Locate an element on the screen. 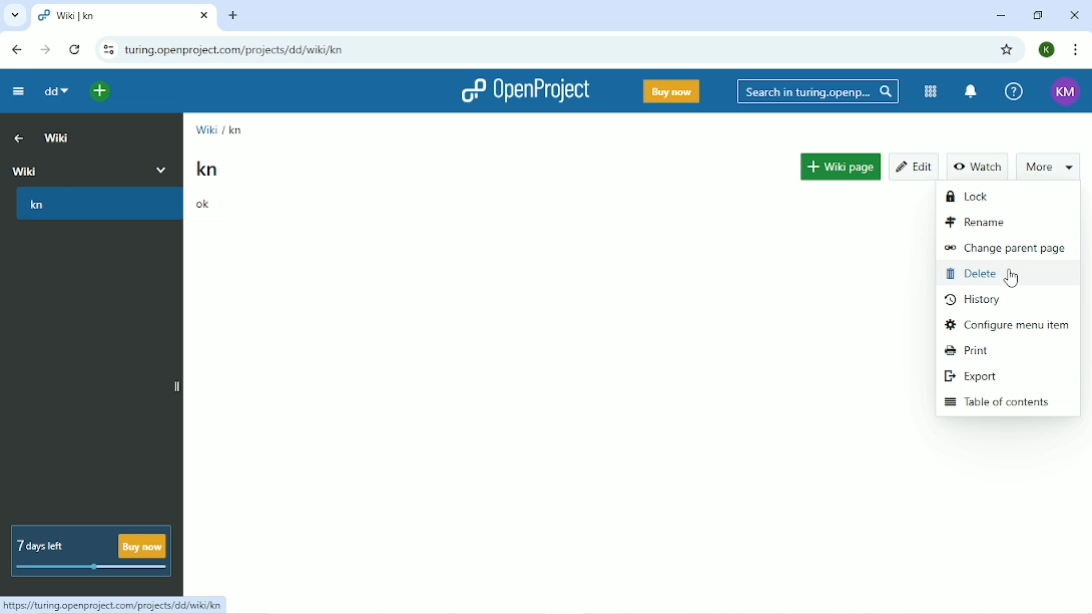  Buy now is located at coordinates (670, 91).